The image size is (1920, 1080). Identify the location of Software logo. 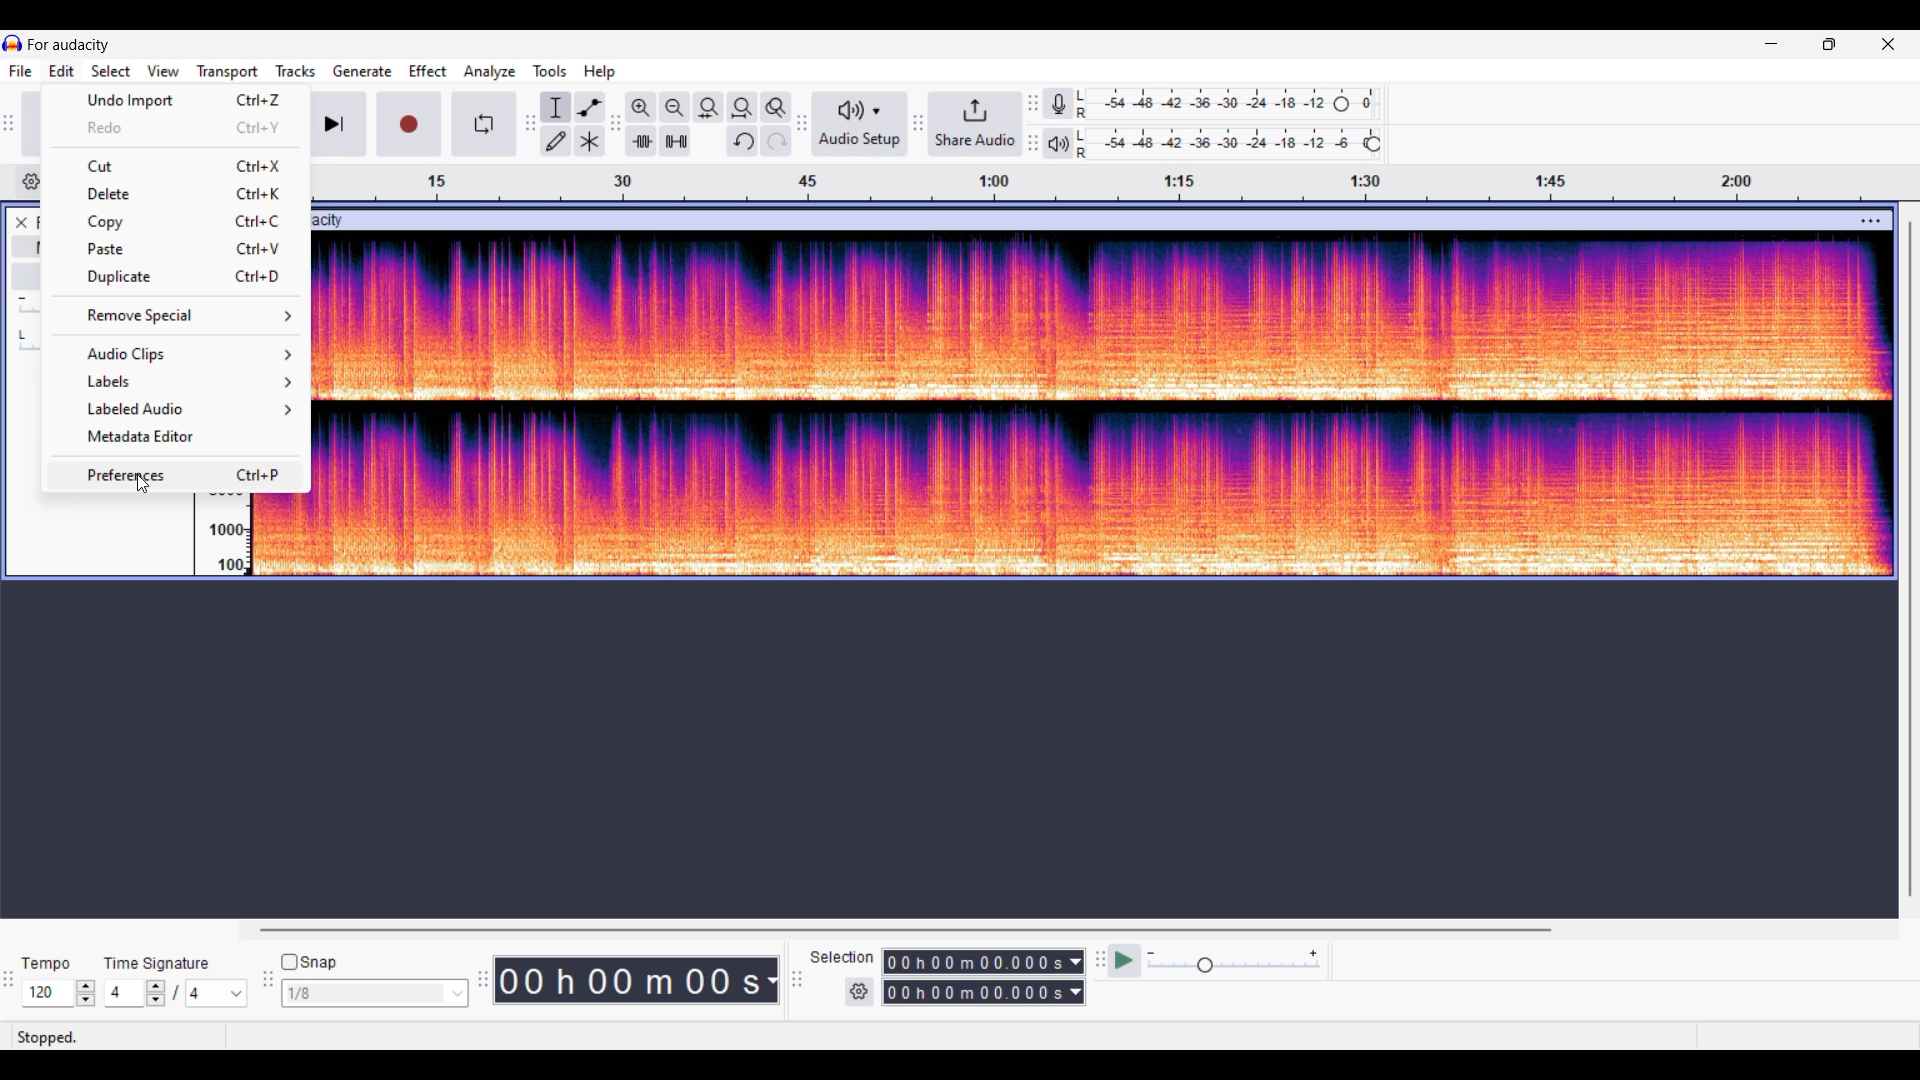
(13, 43).